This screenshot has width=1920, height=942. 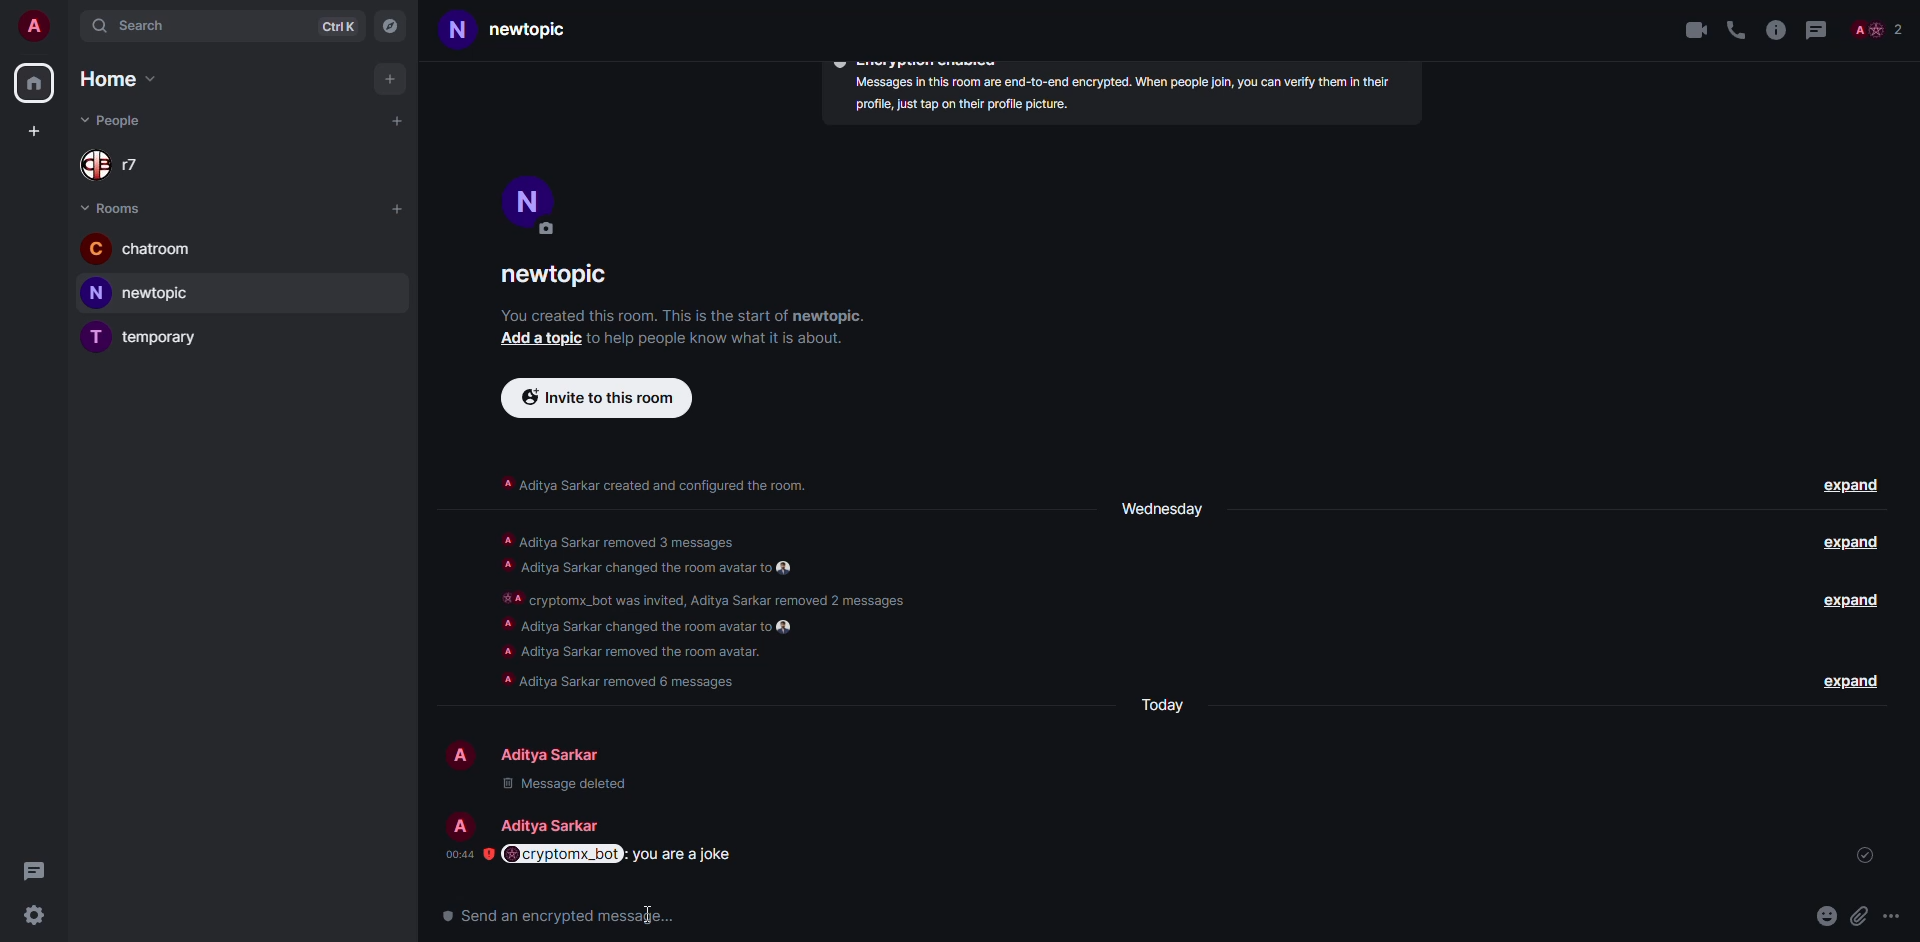 What do you see at coordinates (1881, 29) in the screenshot?
I see `people` at bounding box center [1881, 29].